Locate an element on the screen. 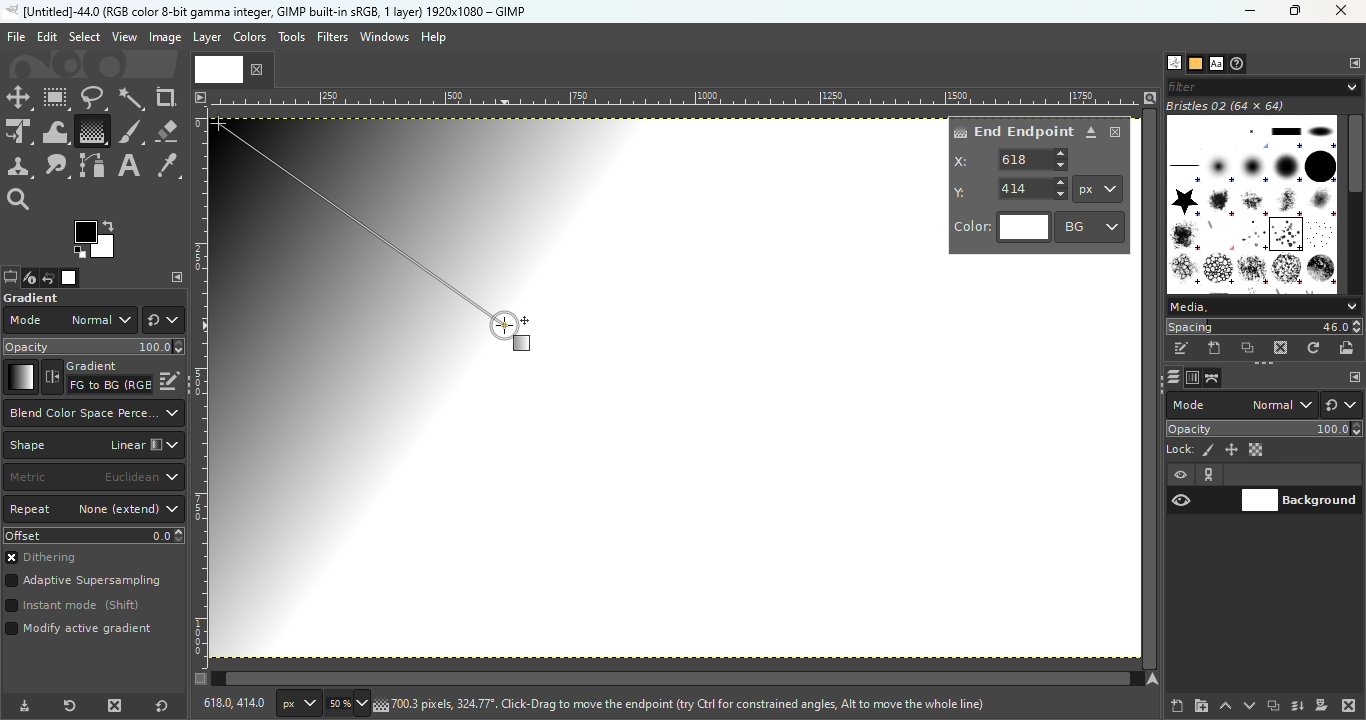  Current file is located at coordinates (233, 68).